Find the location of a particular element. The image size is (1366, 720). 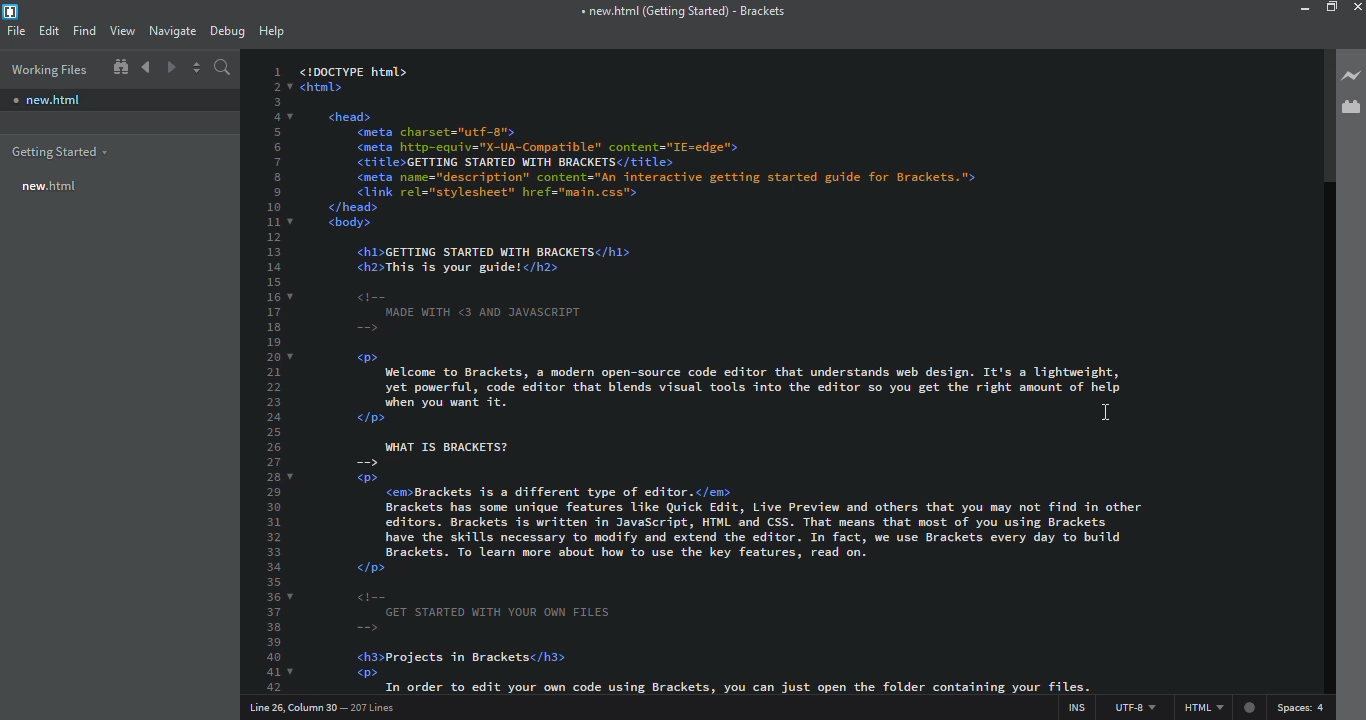

brackets is located at coordinates (11, 12).